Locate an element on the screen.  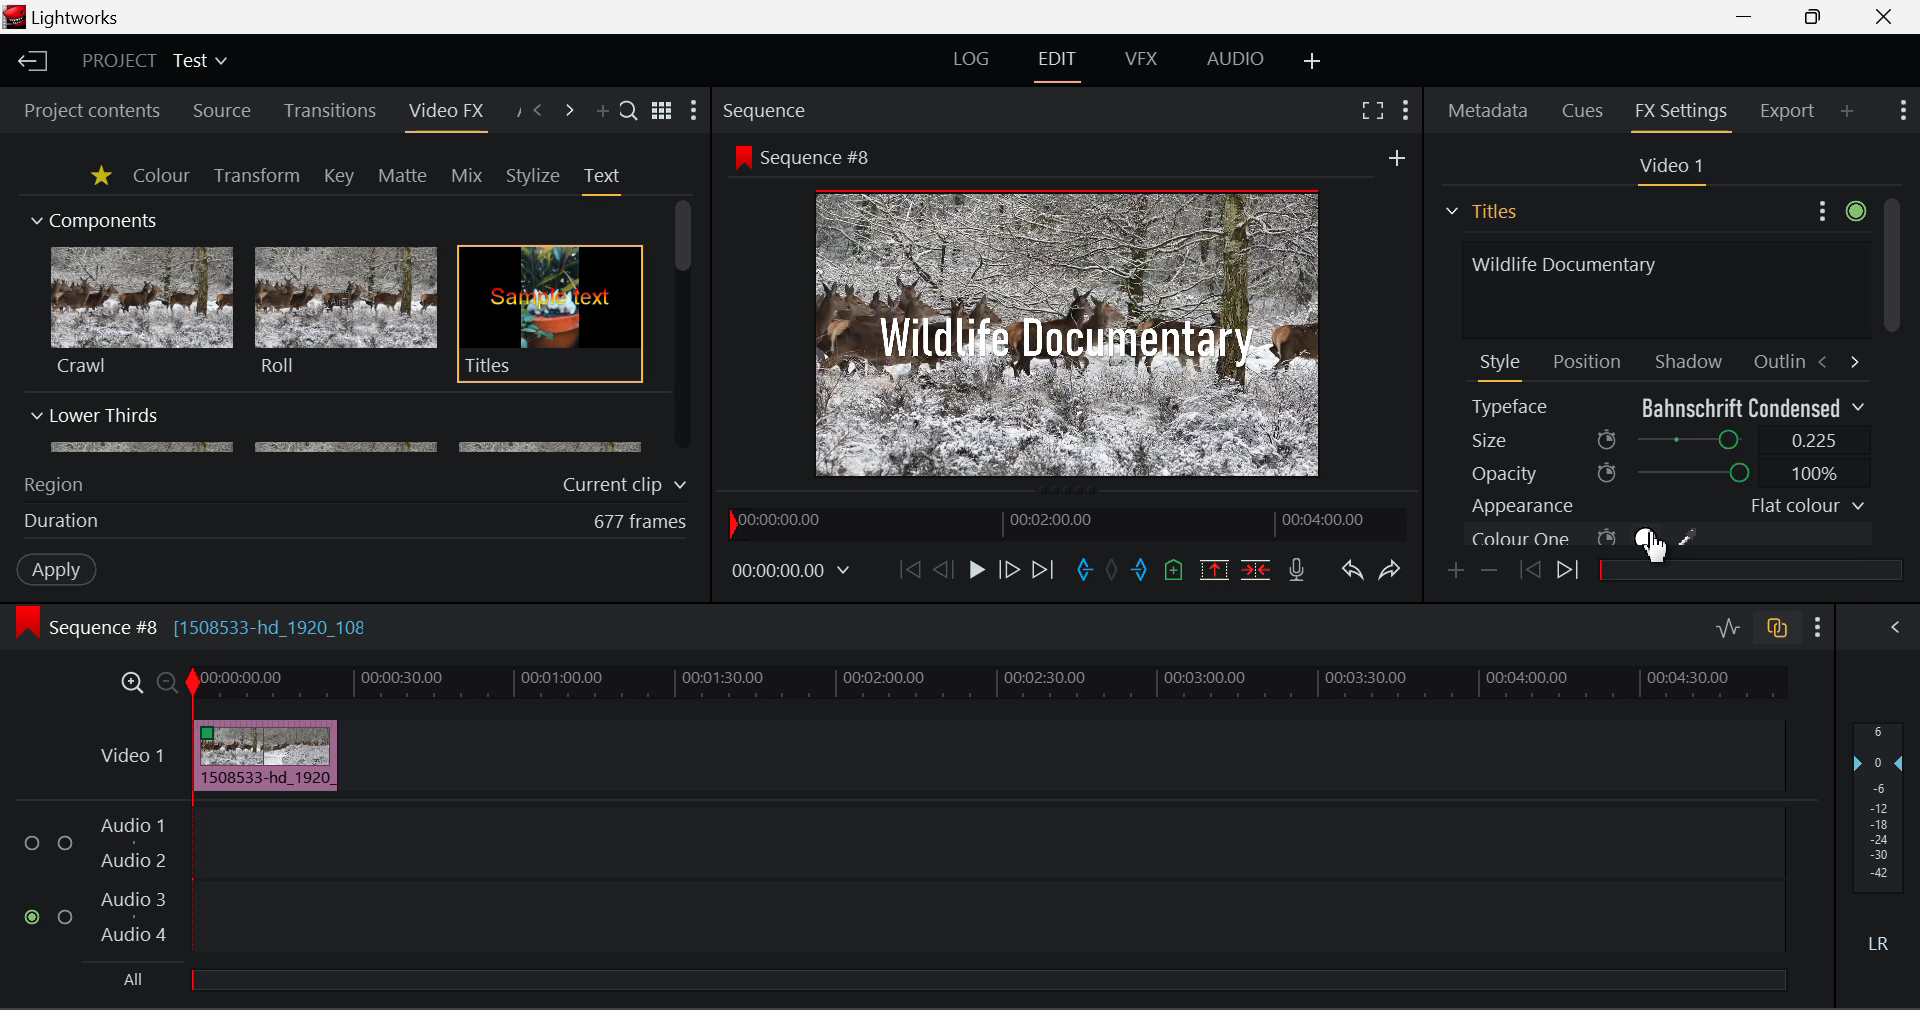
Frame Time is located at coordinates (792, 573).